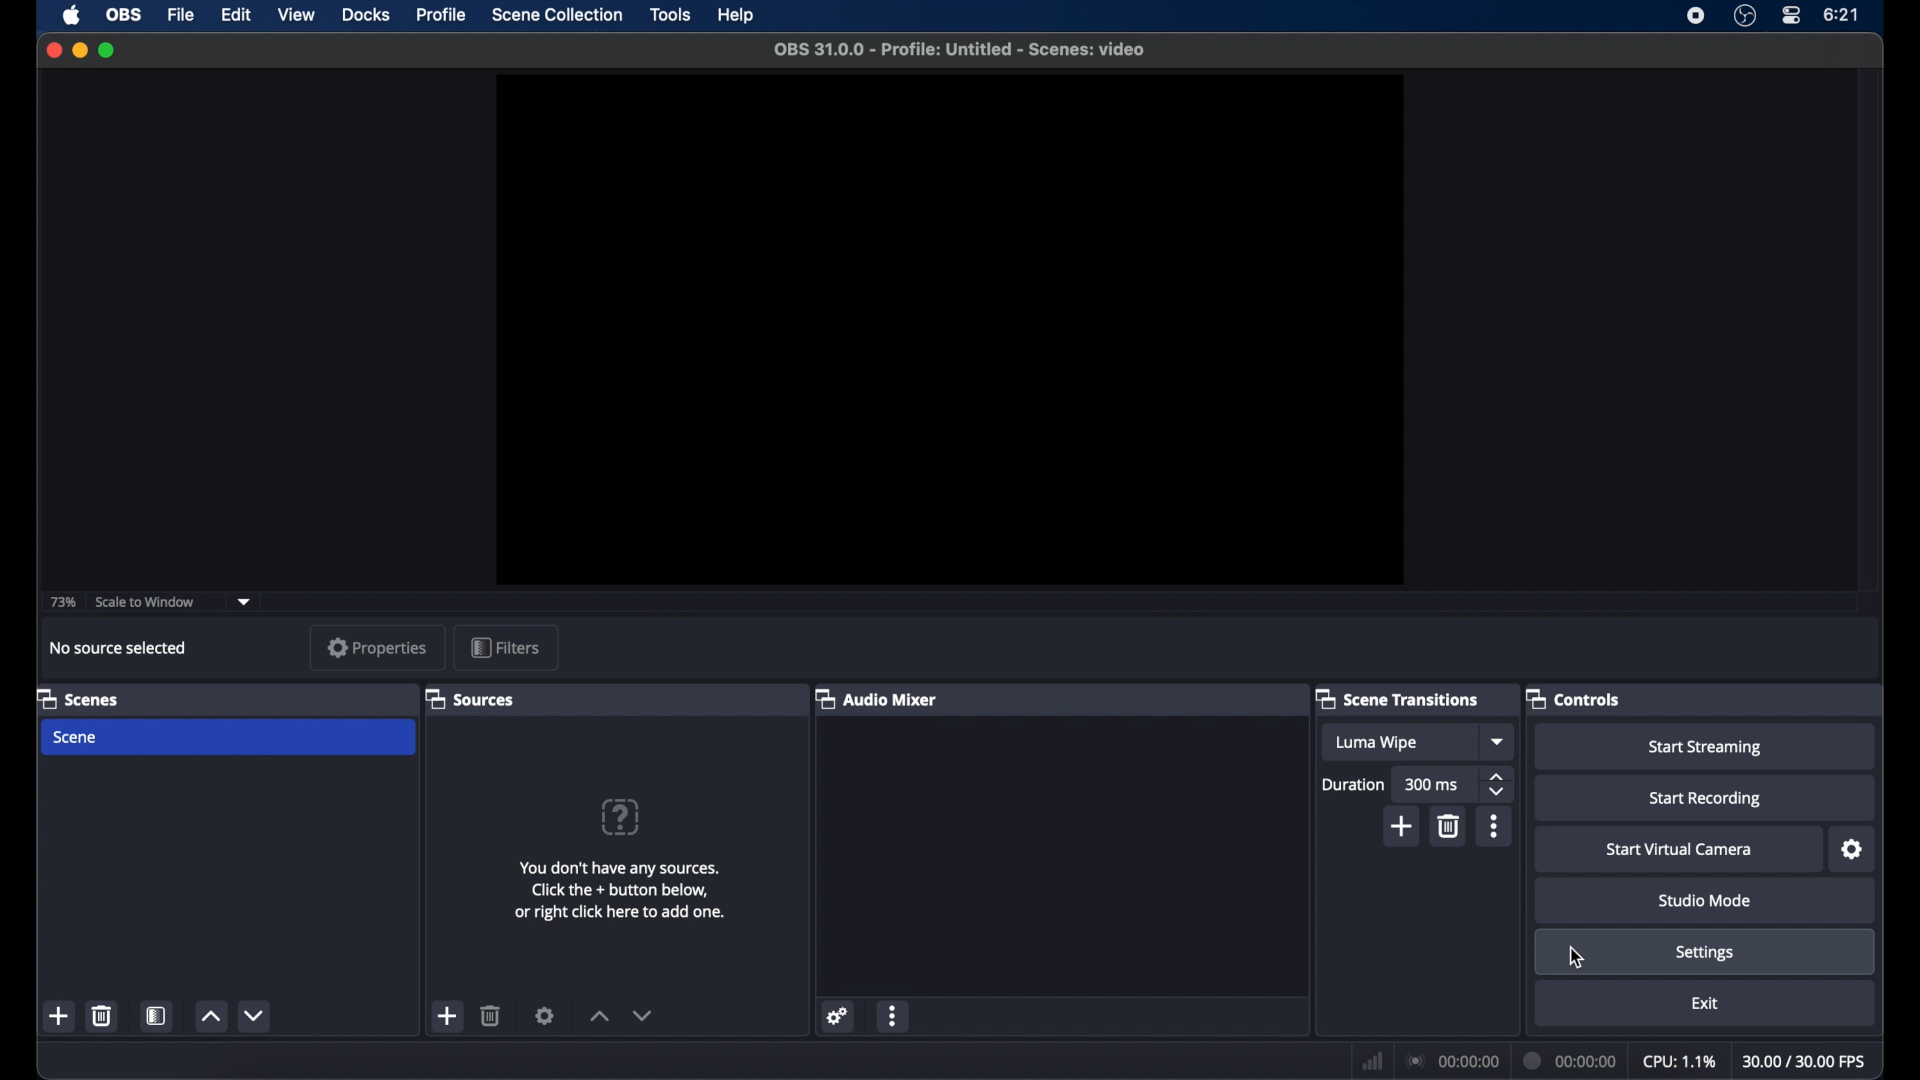  What do you see at coordinates (1853, 850) in the screenshot?
I see `settings` at bounding box center [1853, 850].